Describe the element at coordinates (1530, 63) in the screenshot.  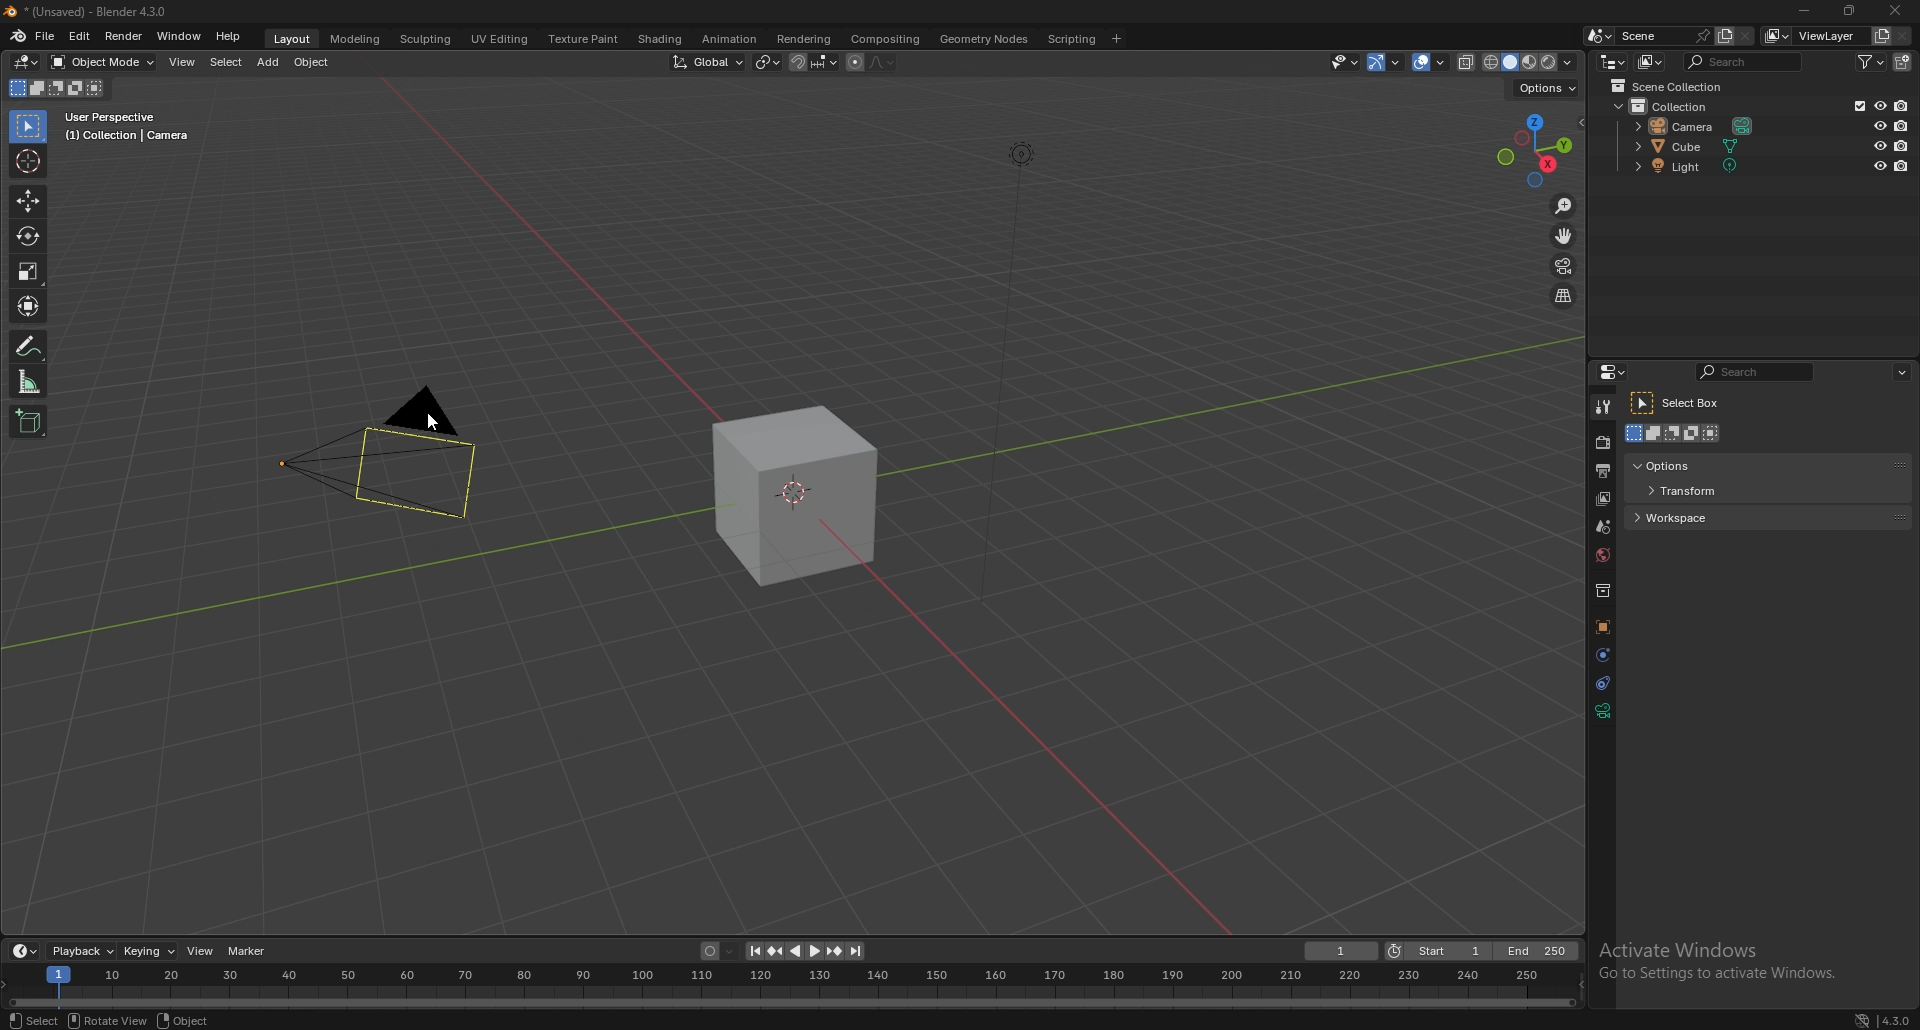
I see `viewport shading` at that location.